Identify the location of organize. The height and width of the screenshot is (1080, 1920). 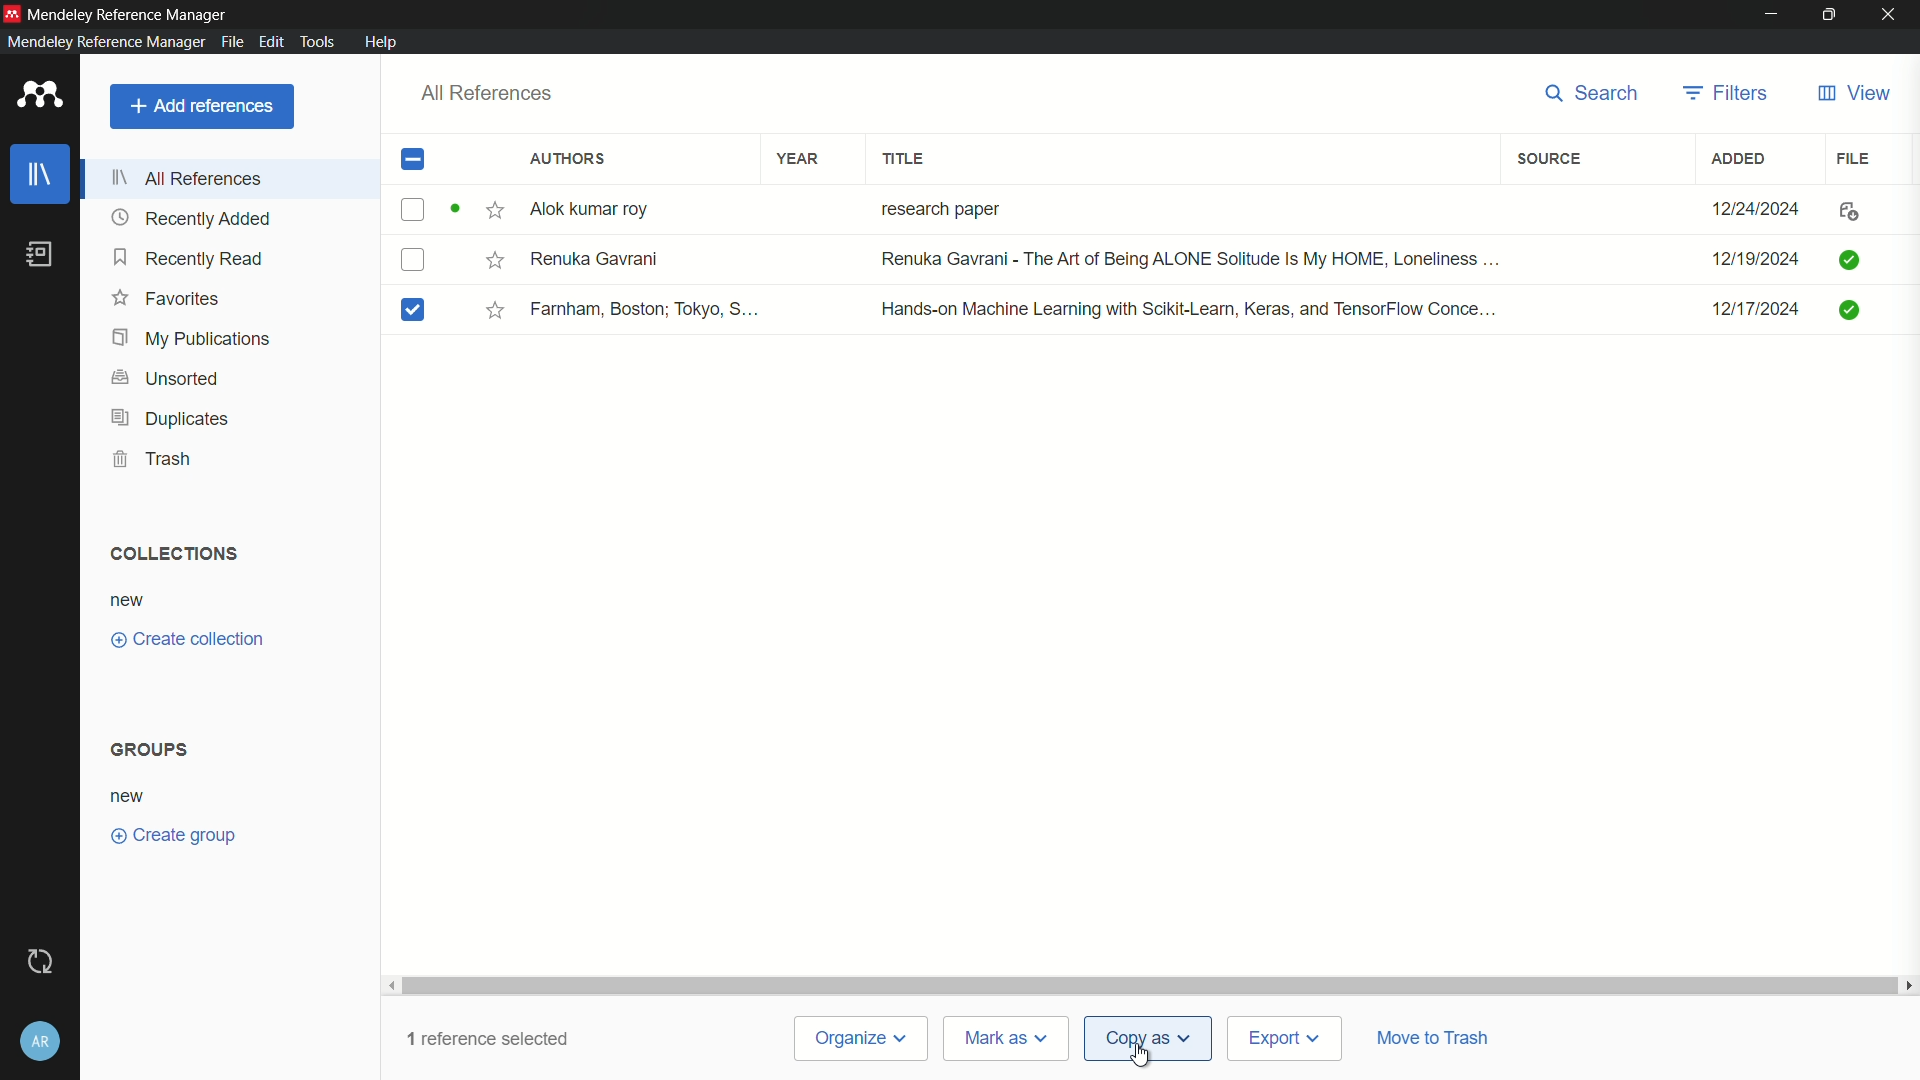
(863, 1040).